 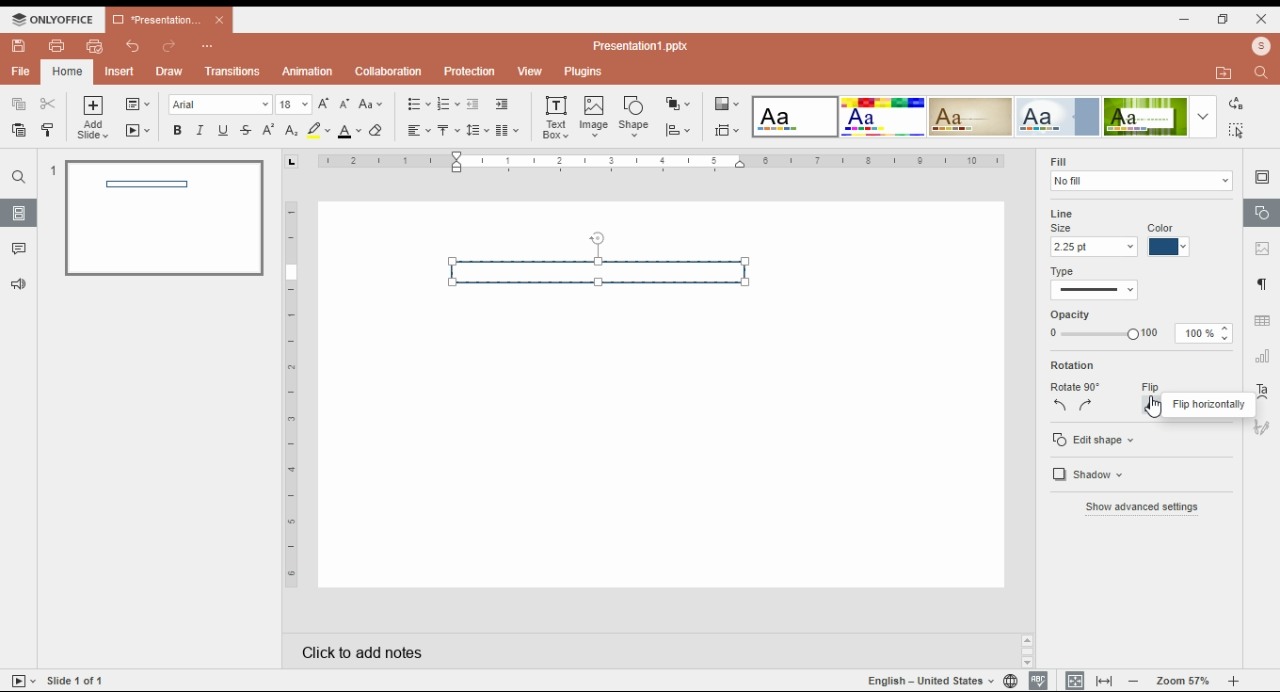 I want to click on slide settings, so click(x=1263, y=178).